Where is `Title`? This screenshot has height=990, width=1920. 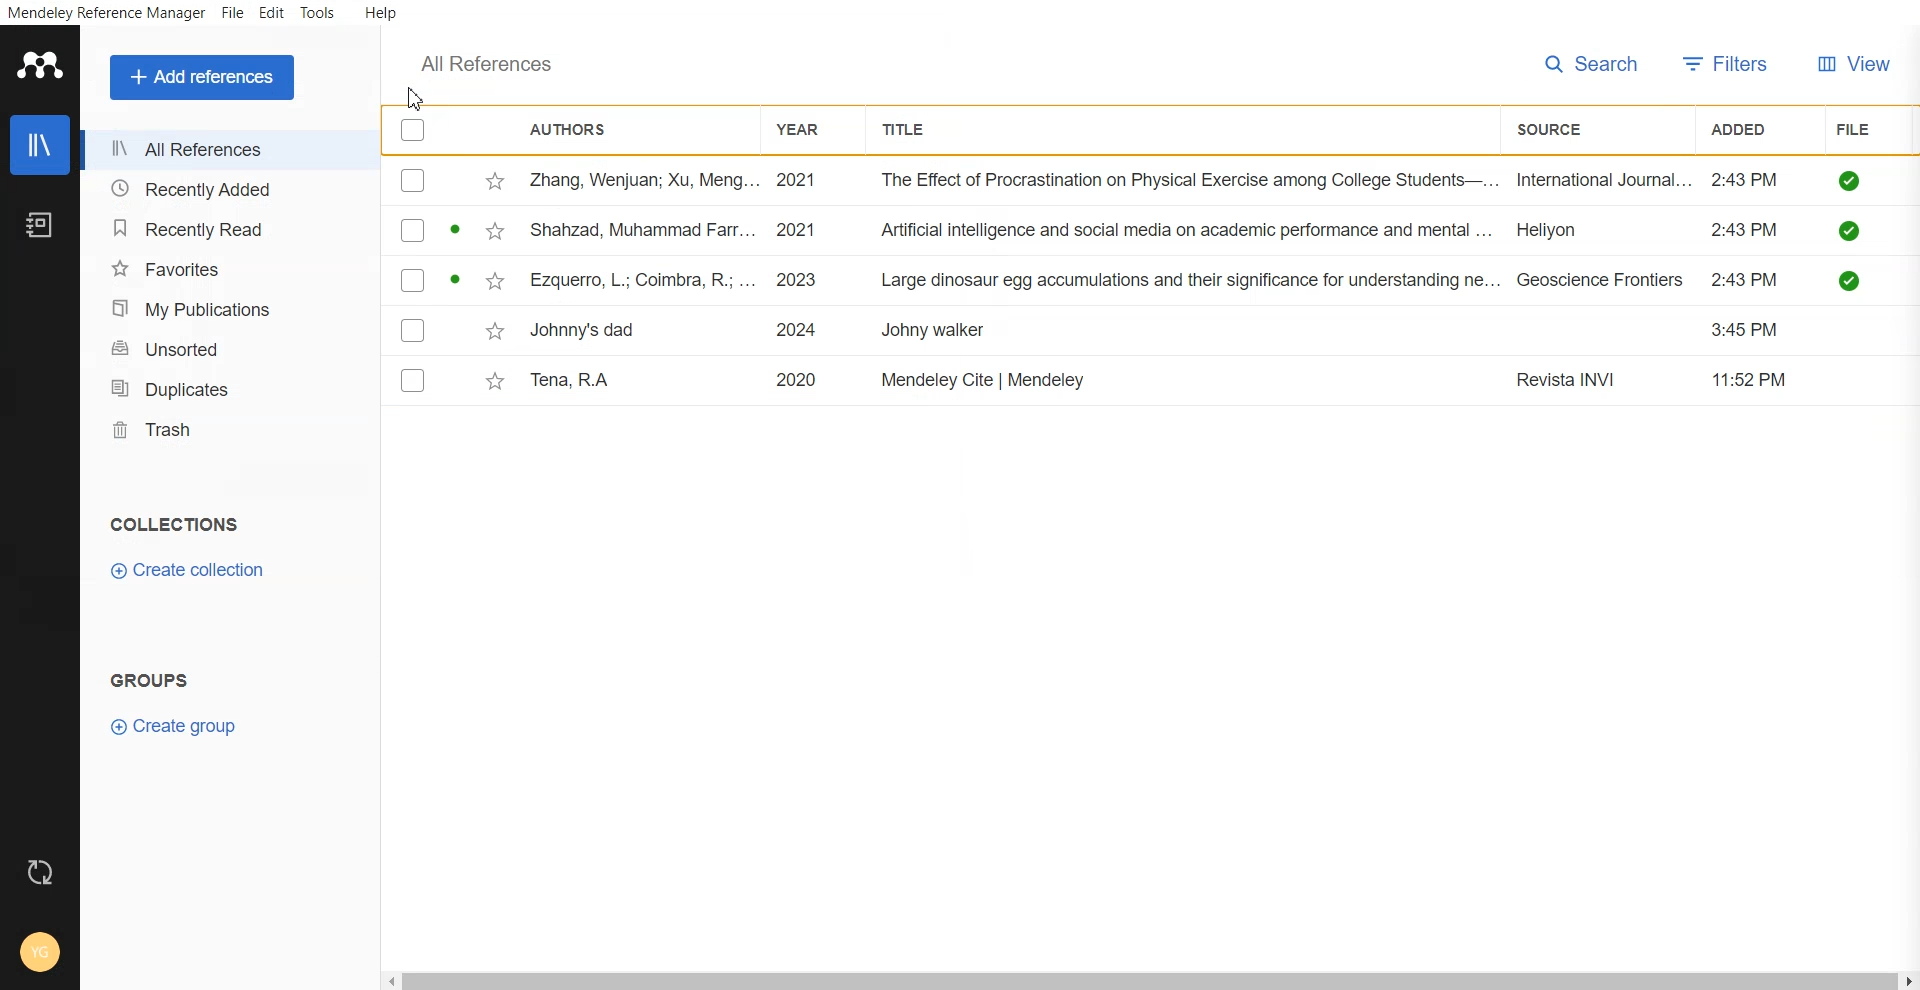
Title is located at coordinates (910, 129).